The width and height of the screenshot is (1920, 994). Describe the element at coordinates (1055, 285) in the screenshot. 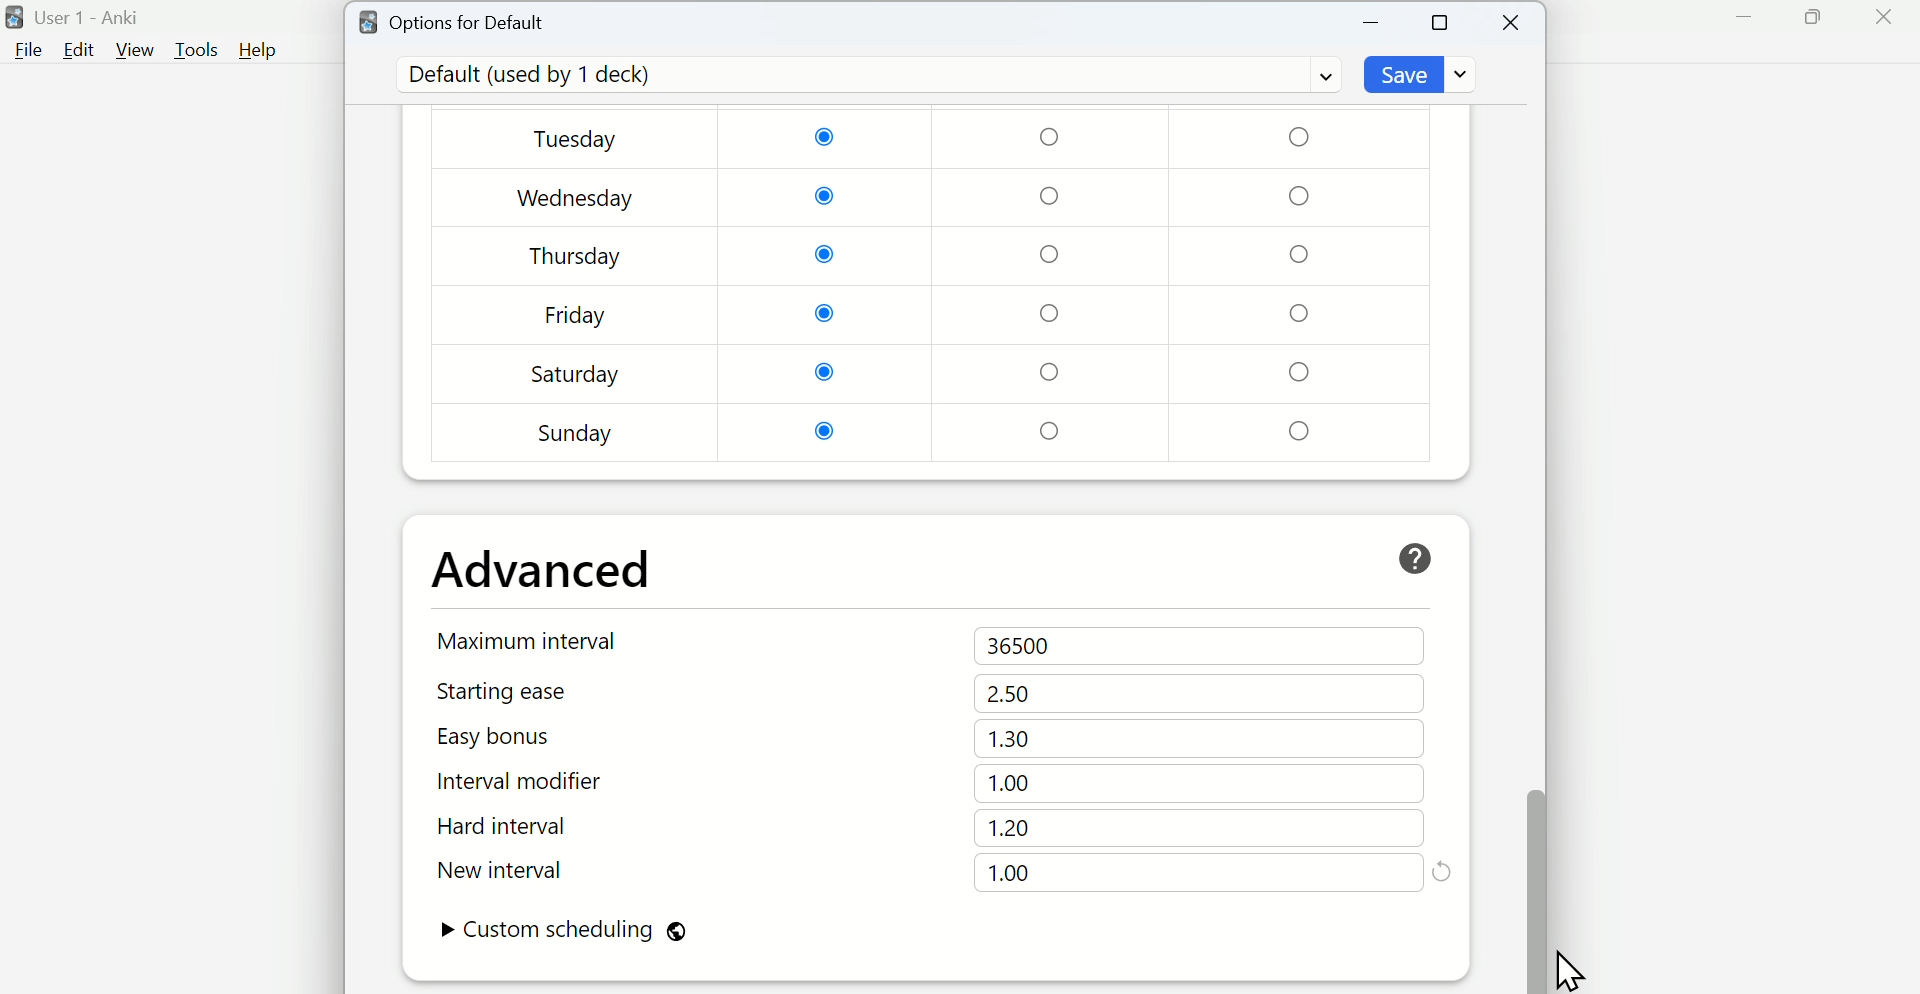

I see `Checkboxes` at that location.